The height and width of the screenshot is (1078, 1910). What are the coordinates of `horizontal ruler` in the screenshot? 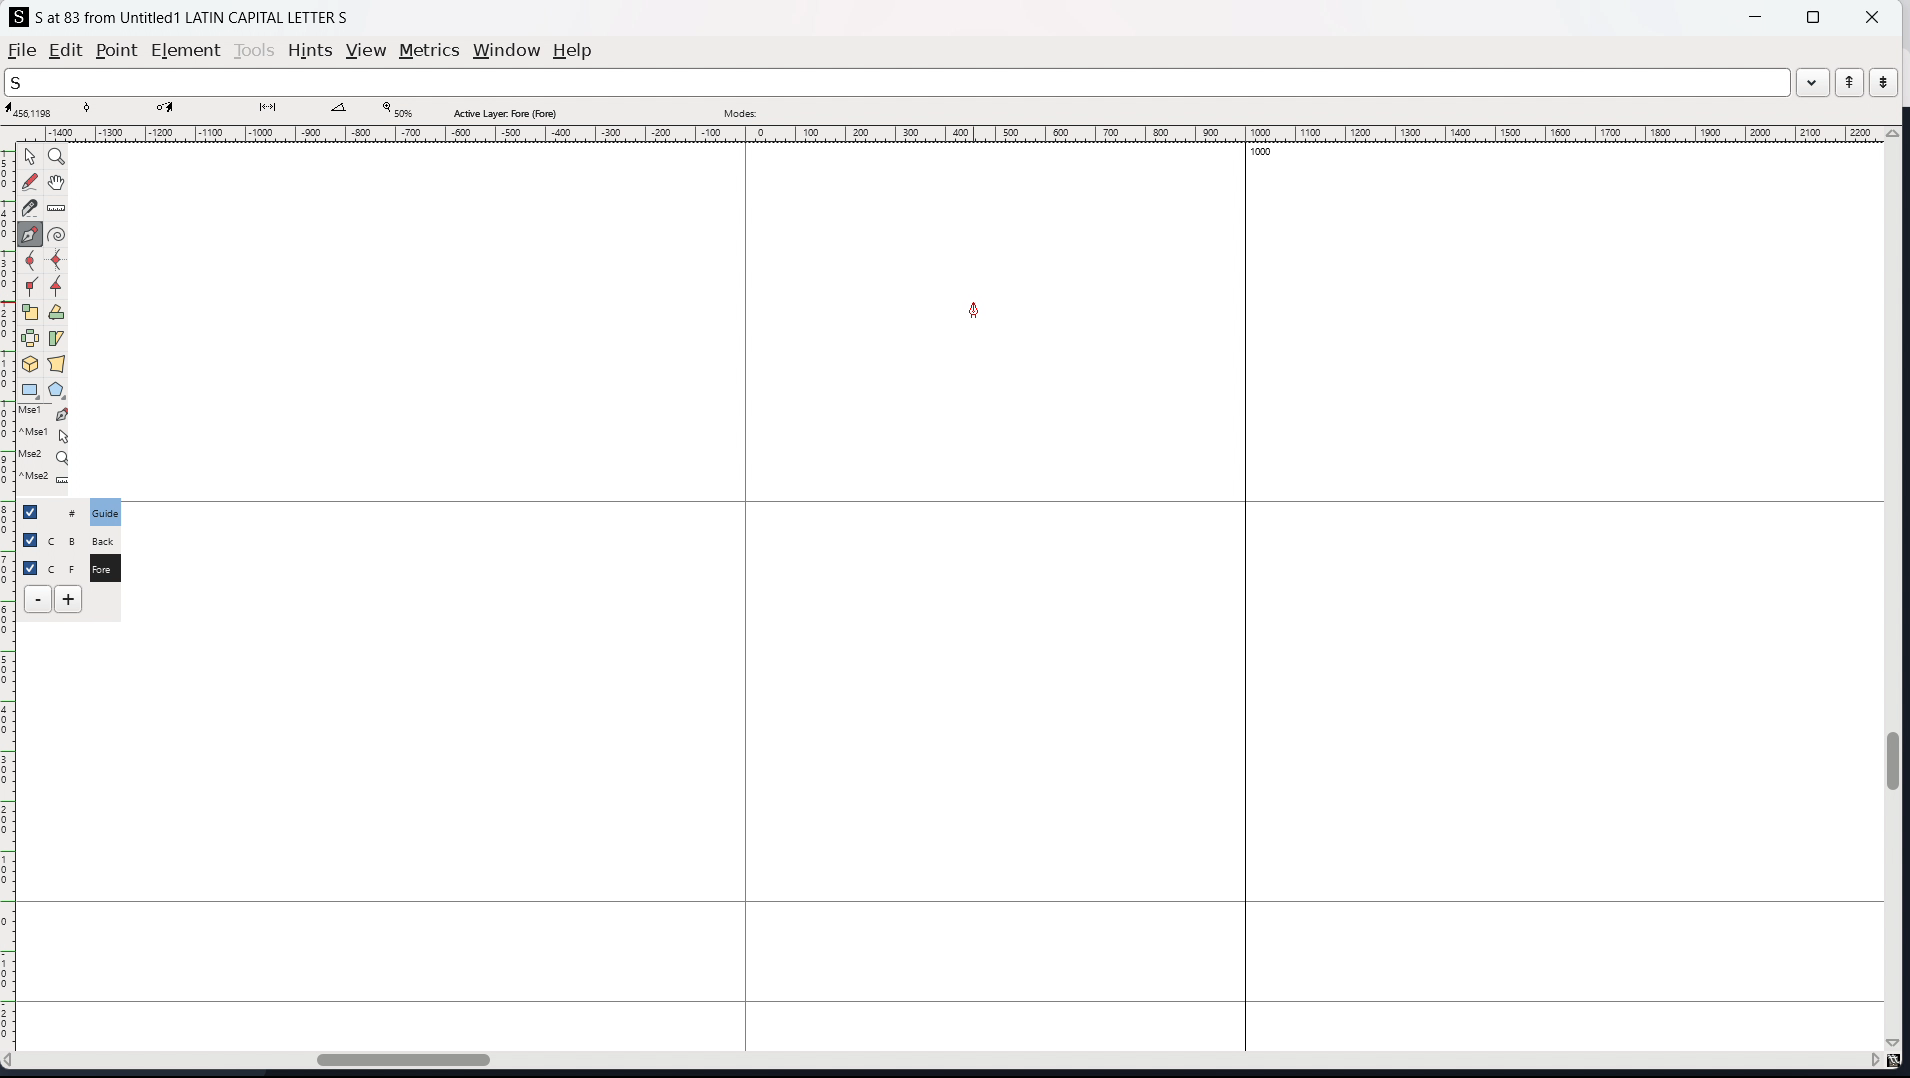 It's located at (945, 134).